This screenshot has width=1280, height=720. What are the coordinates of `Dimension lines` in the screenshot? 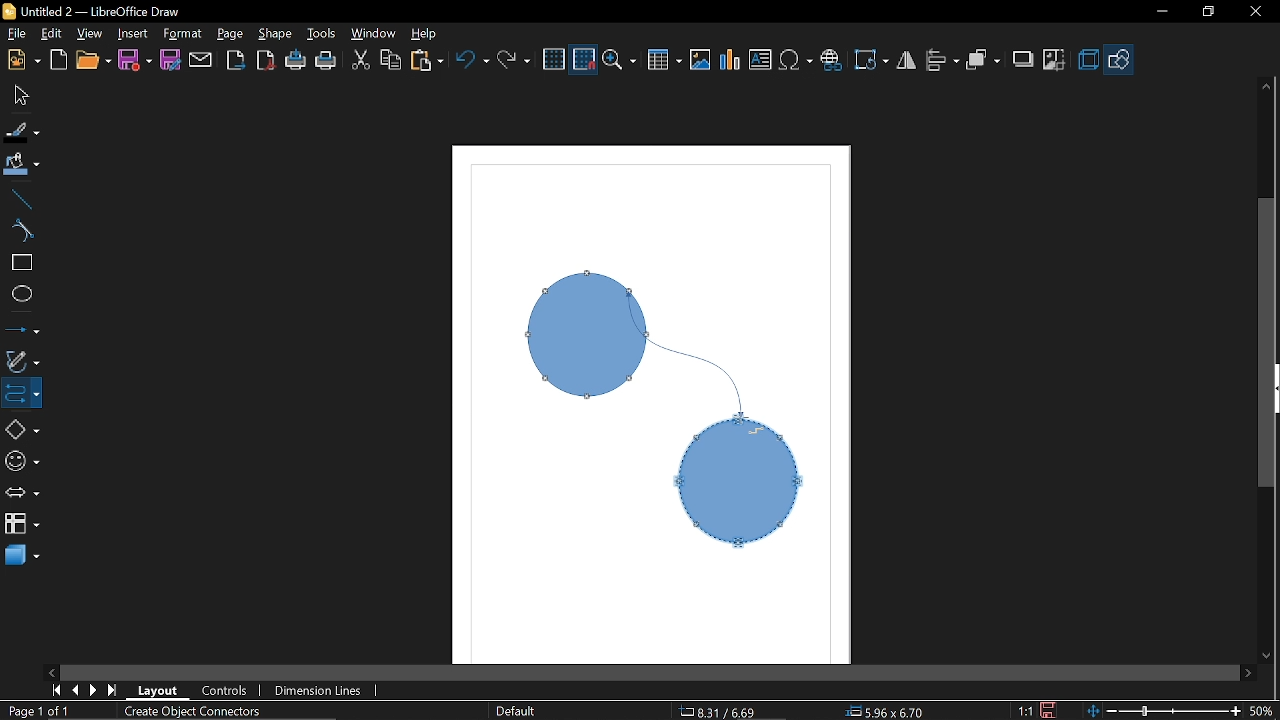 It's located at (324, 690).